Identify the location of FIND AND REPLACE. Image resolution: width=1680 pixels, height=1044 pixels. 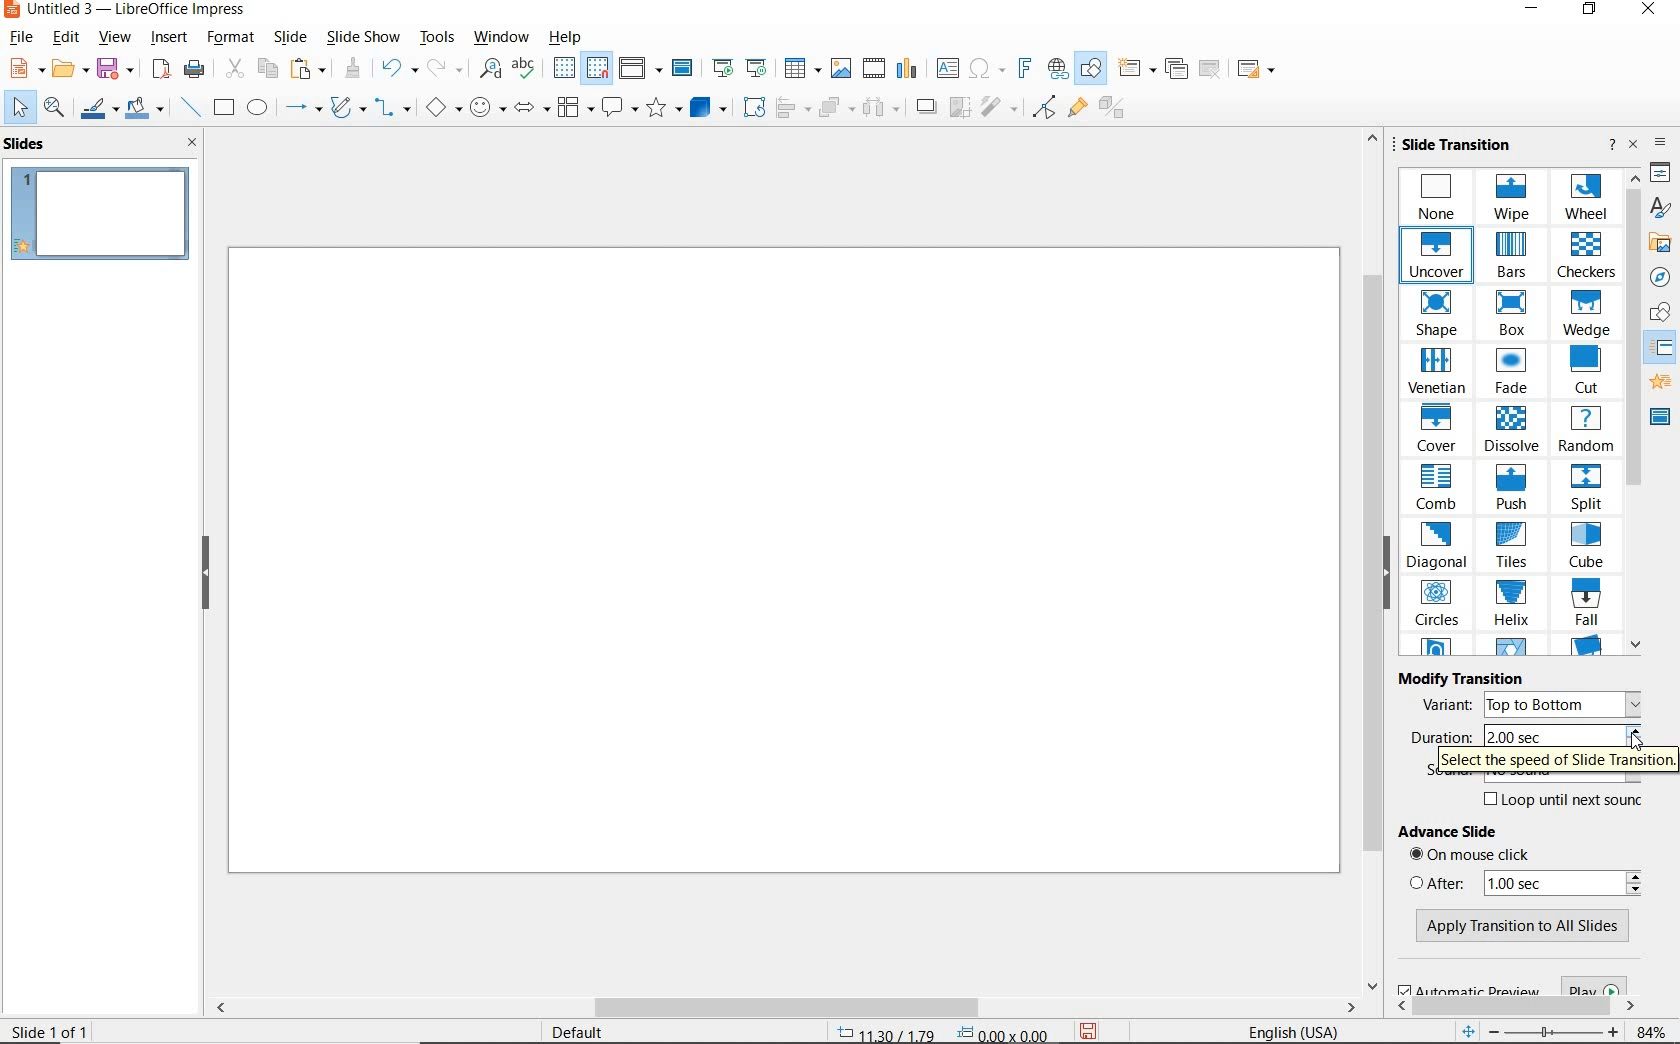
(489, 70).